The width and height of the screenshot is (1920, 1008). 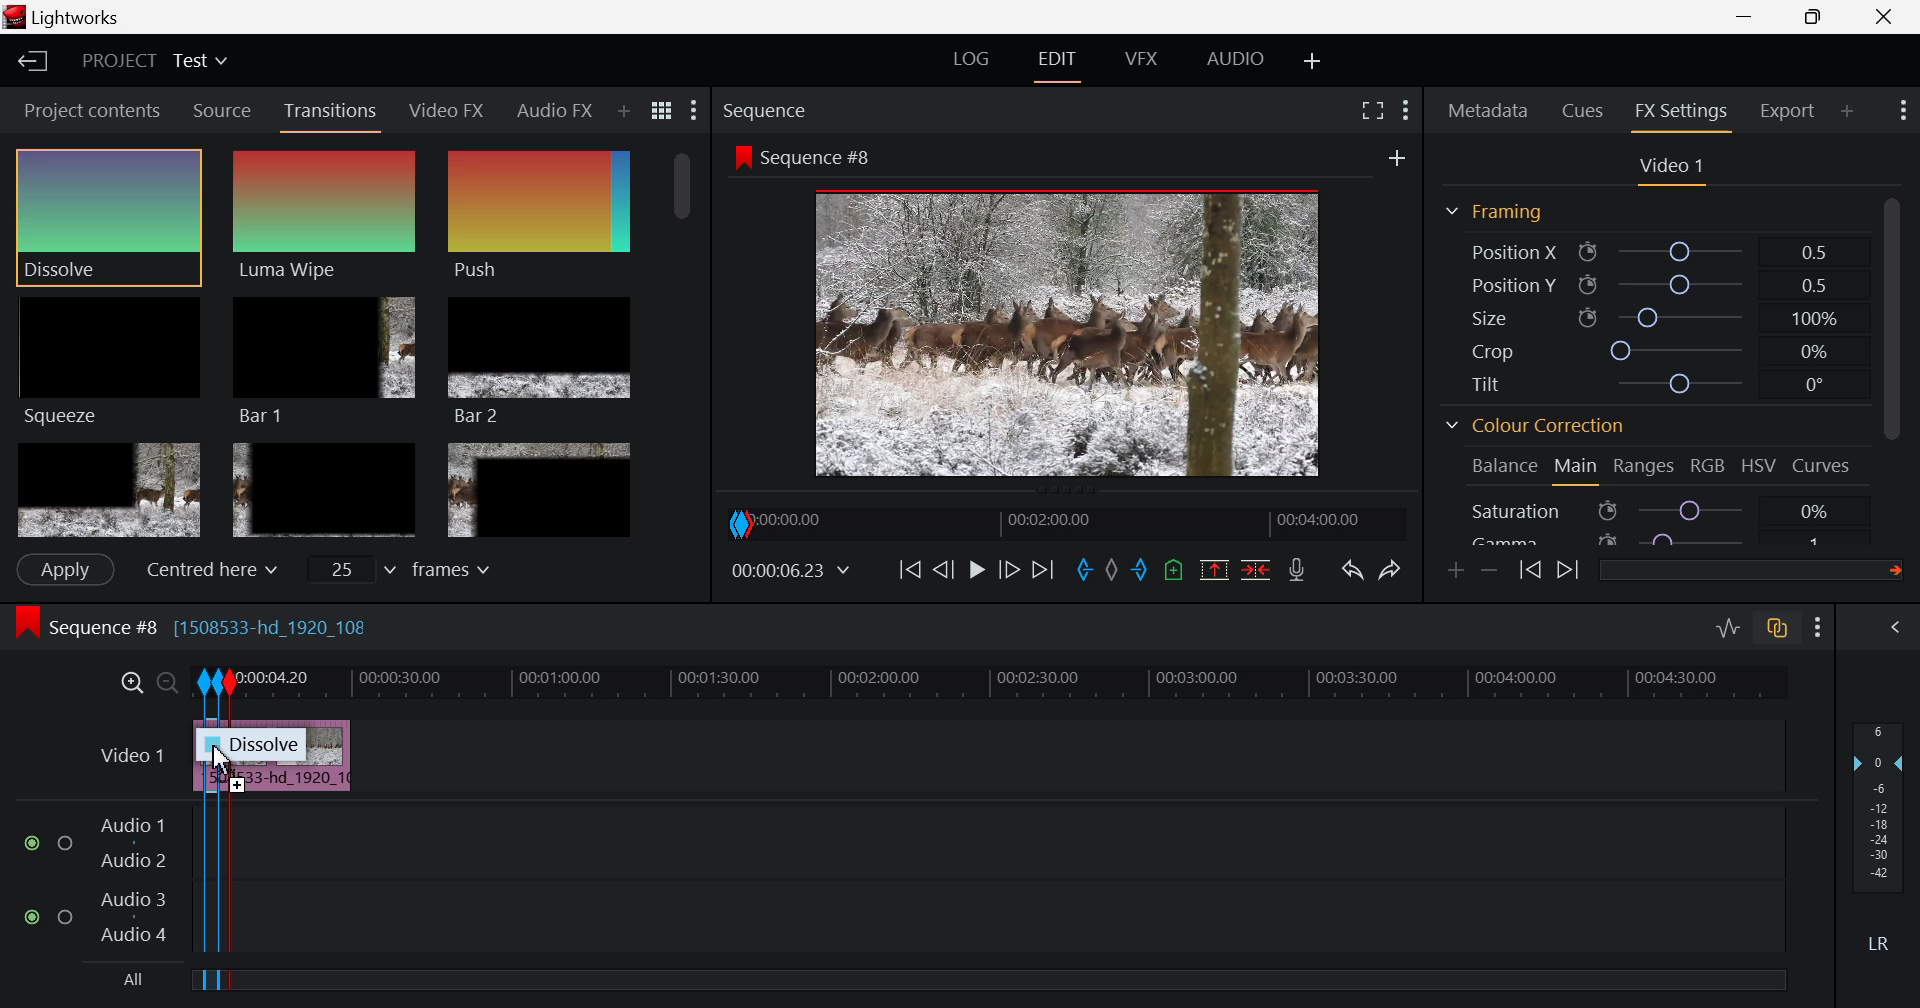 What do you see at coordinates (1584, 109) in the screenshot?
I see `Cues tab` at bounding box center [1584, 109].